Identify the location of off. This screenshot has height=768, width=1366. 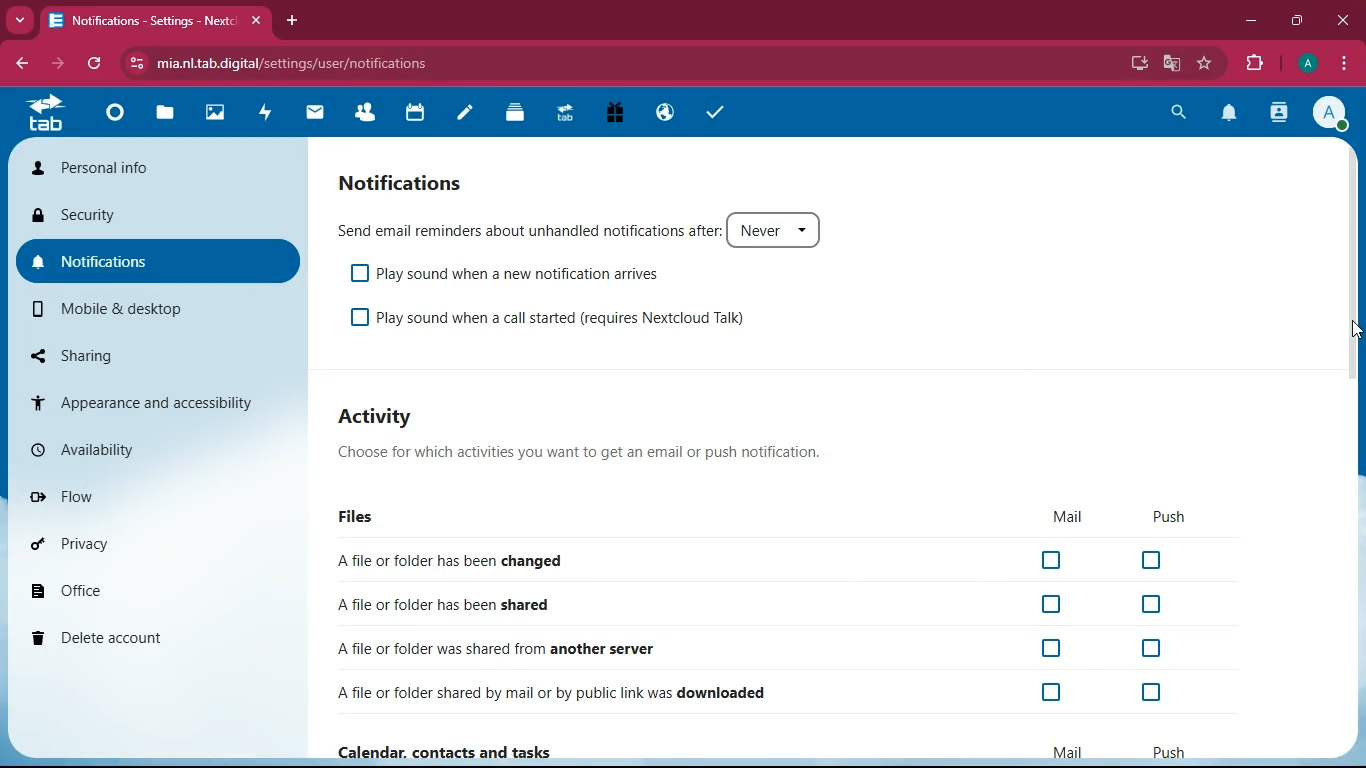
(1051, 605).